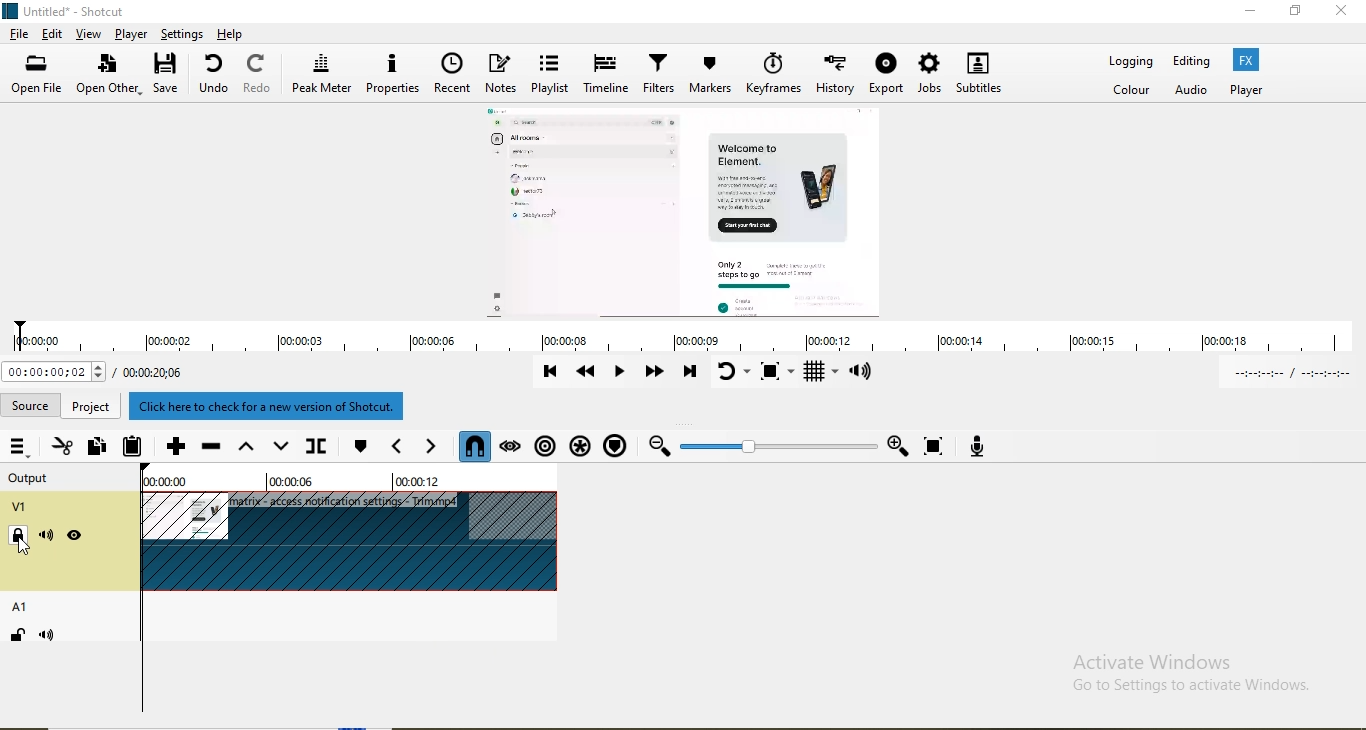  I want to click on Markers, so click(711, 75).